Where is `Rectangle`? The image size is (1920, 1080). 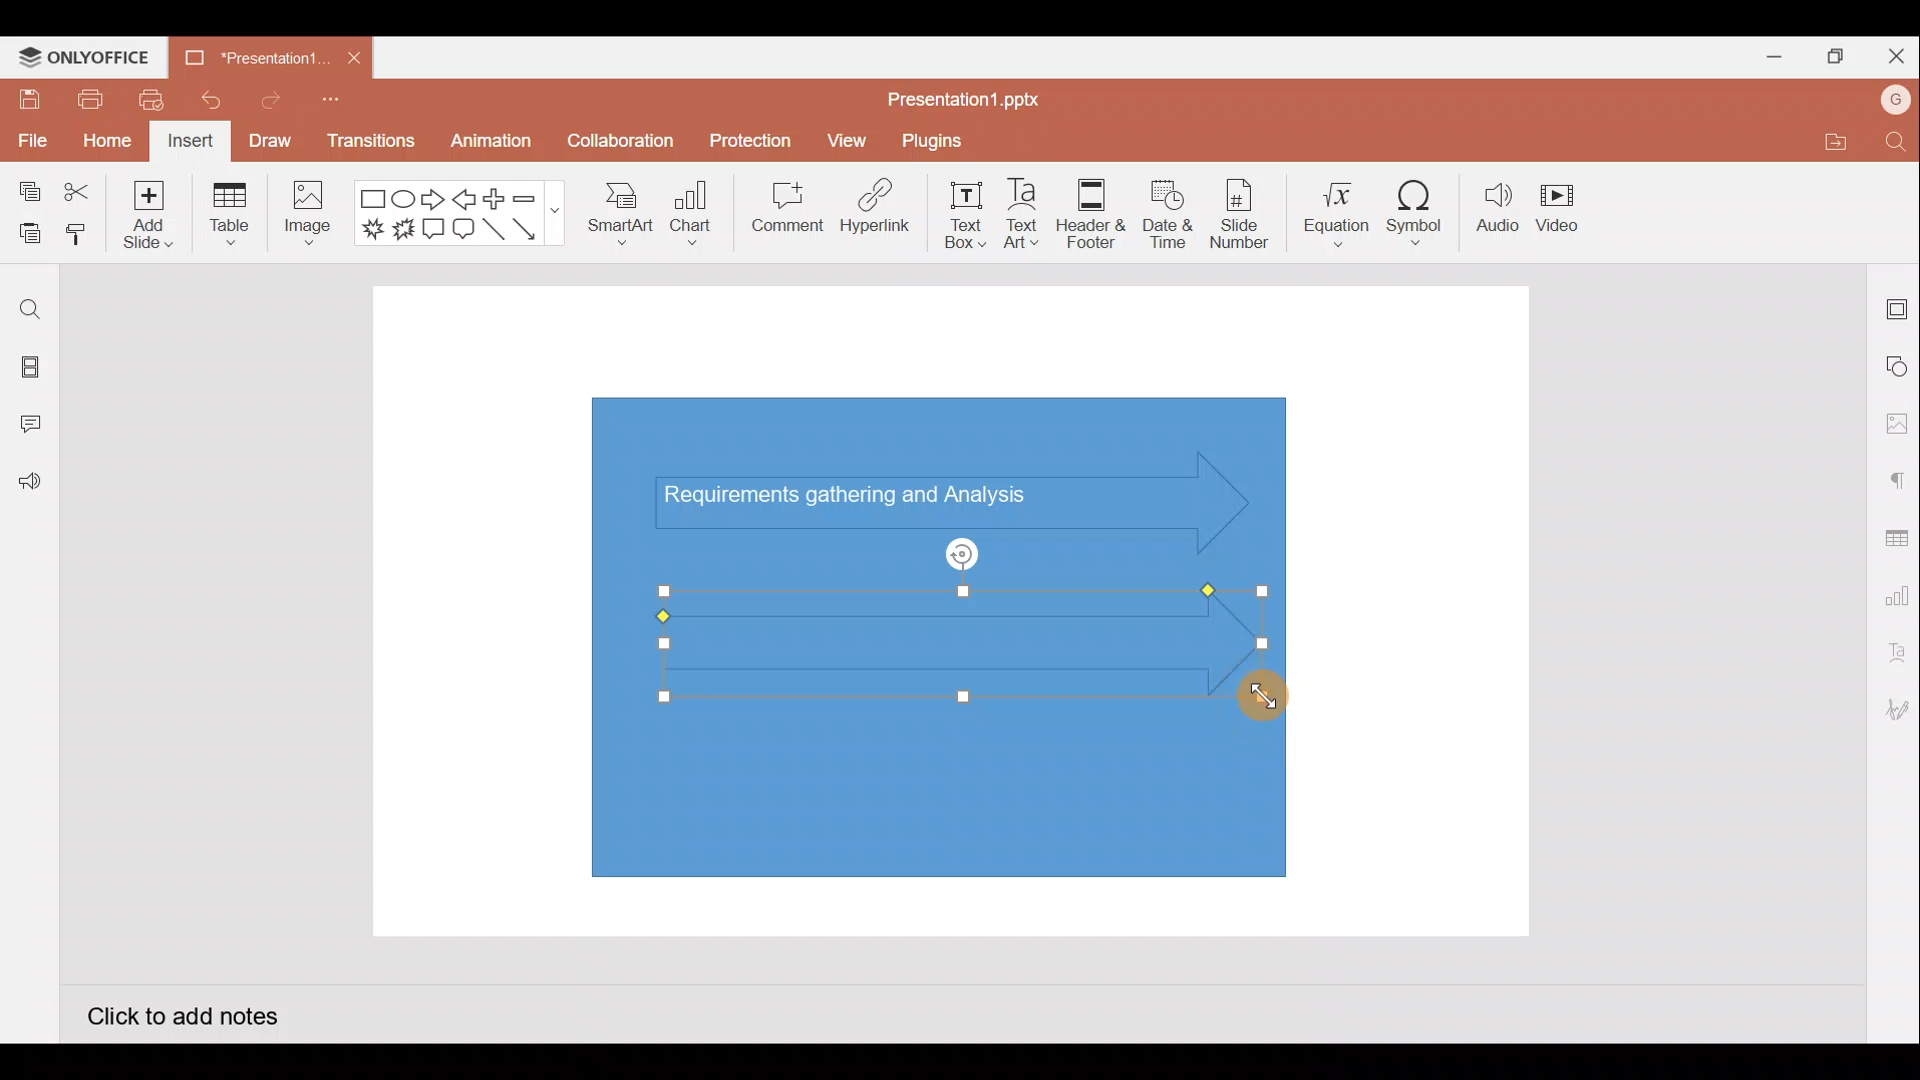
Rectangle is located at coordinates (374, 200).